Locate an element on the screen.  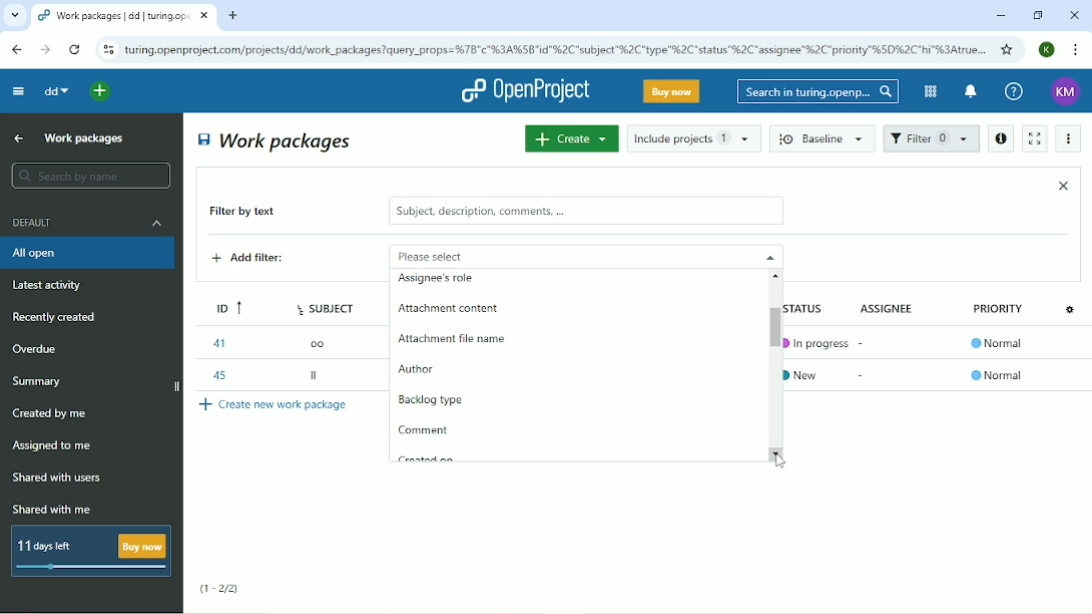
Summary is located at coordinates (40, 381).